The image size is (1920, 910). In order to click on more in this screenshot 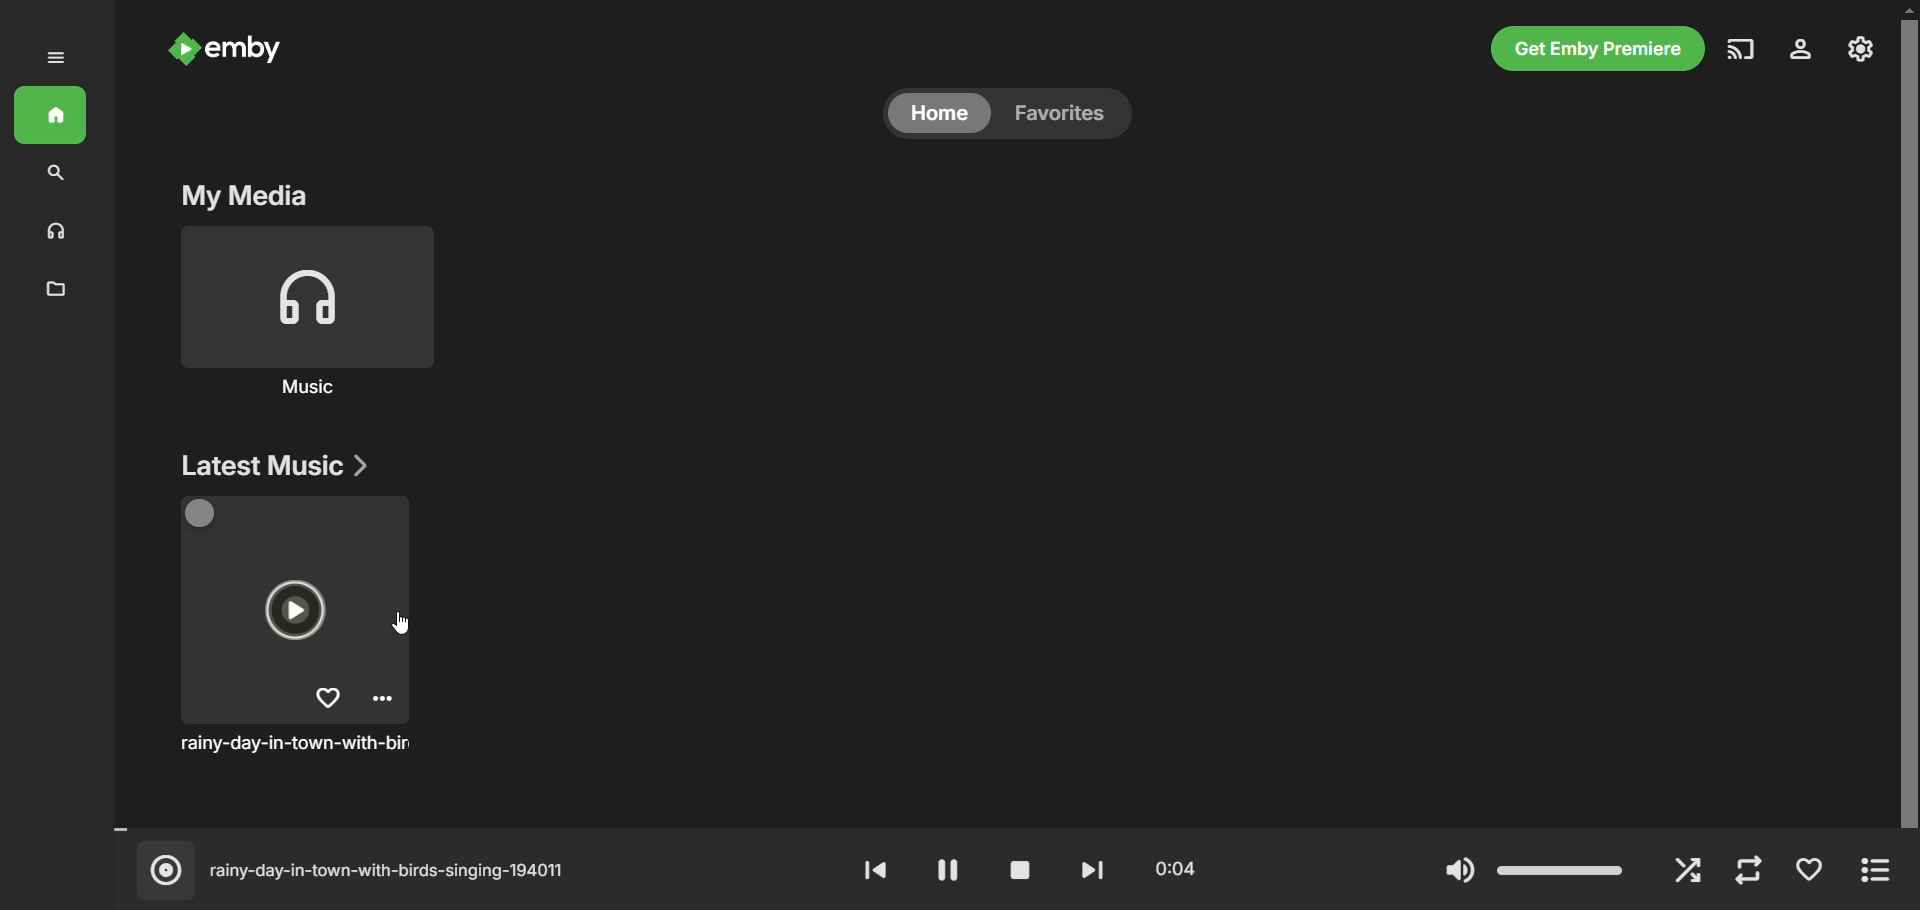, I will do `click(1875, 872)`.